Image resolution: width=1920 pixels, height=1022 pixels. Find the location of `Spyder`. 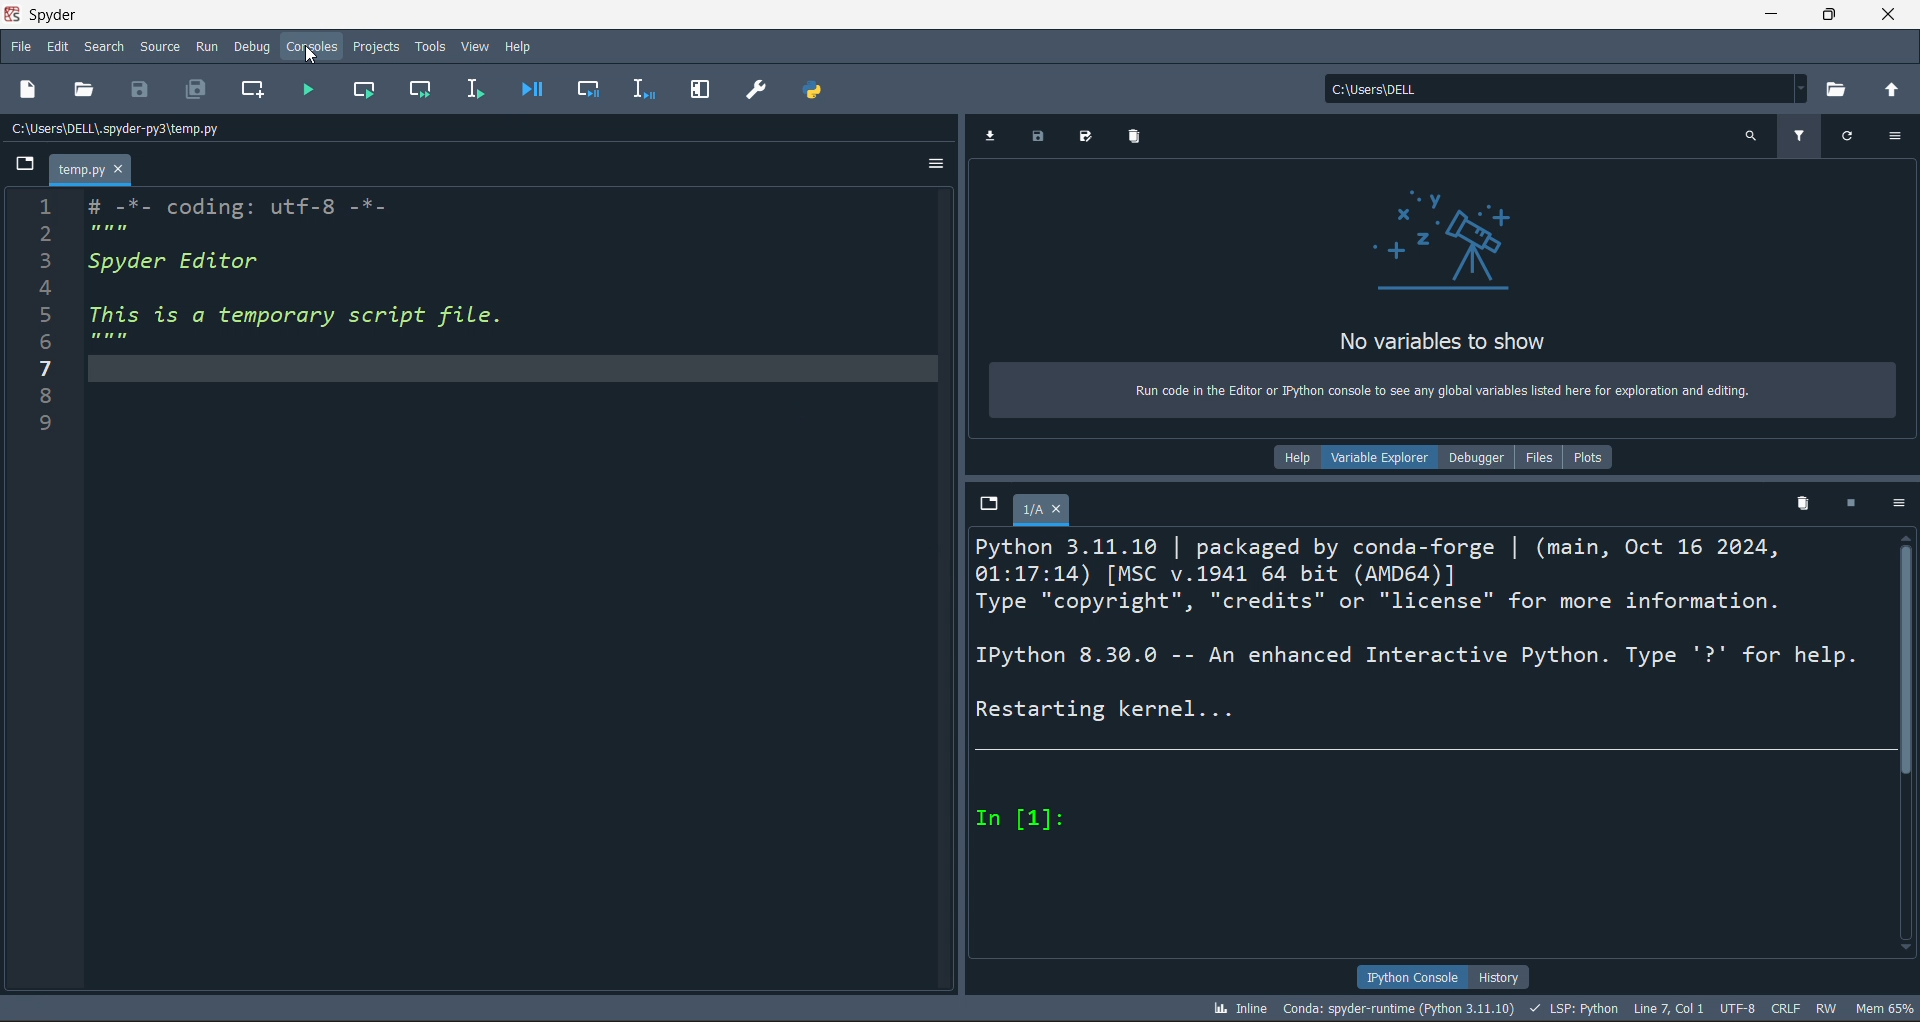

Spyder is located at coordinates (68, 15).